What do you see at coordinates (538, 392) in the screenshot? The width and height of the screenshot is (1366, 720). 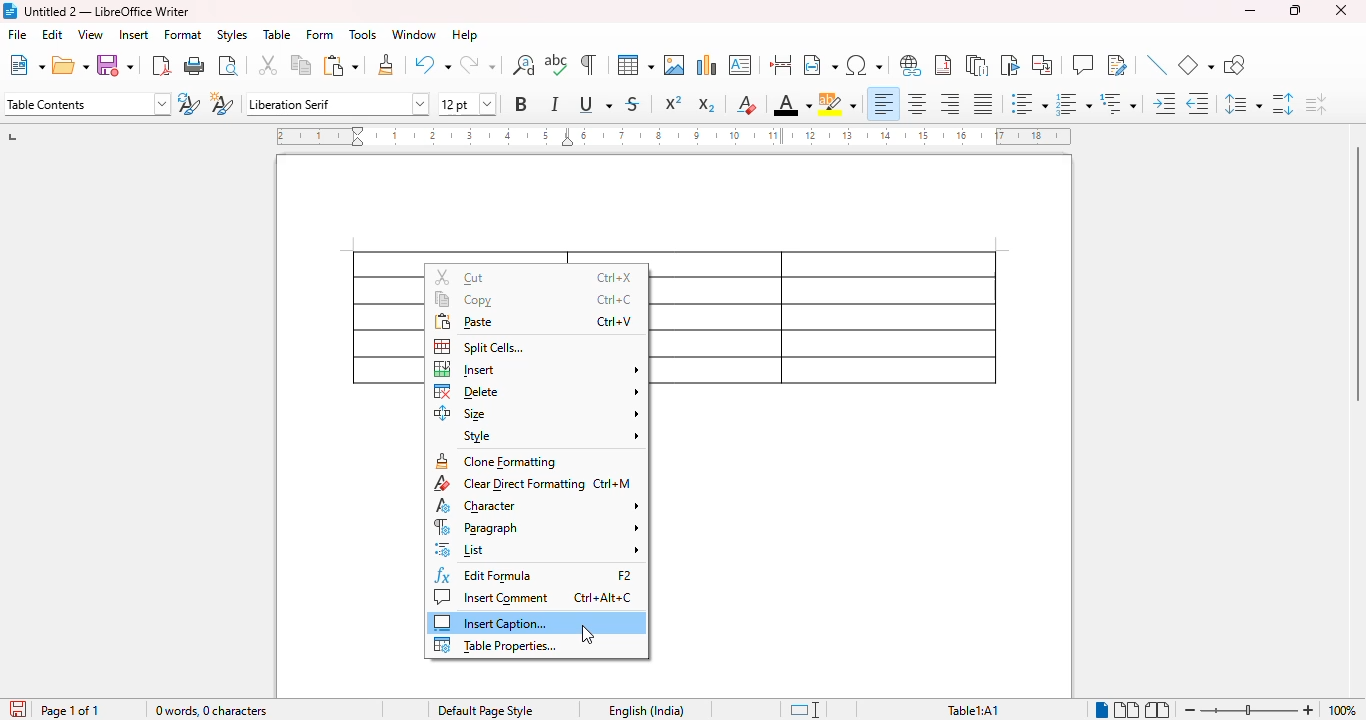 I see `delete` at bounding box center [538, 392].